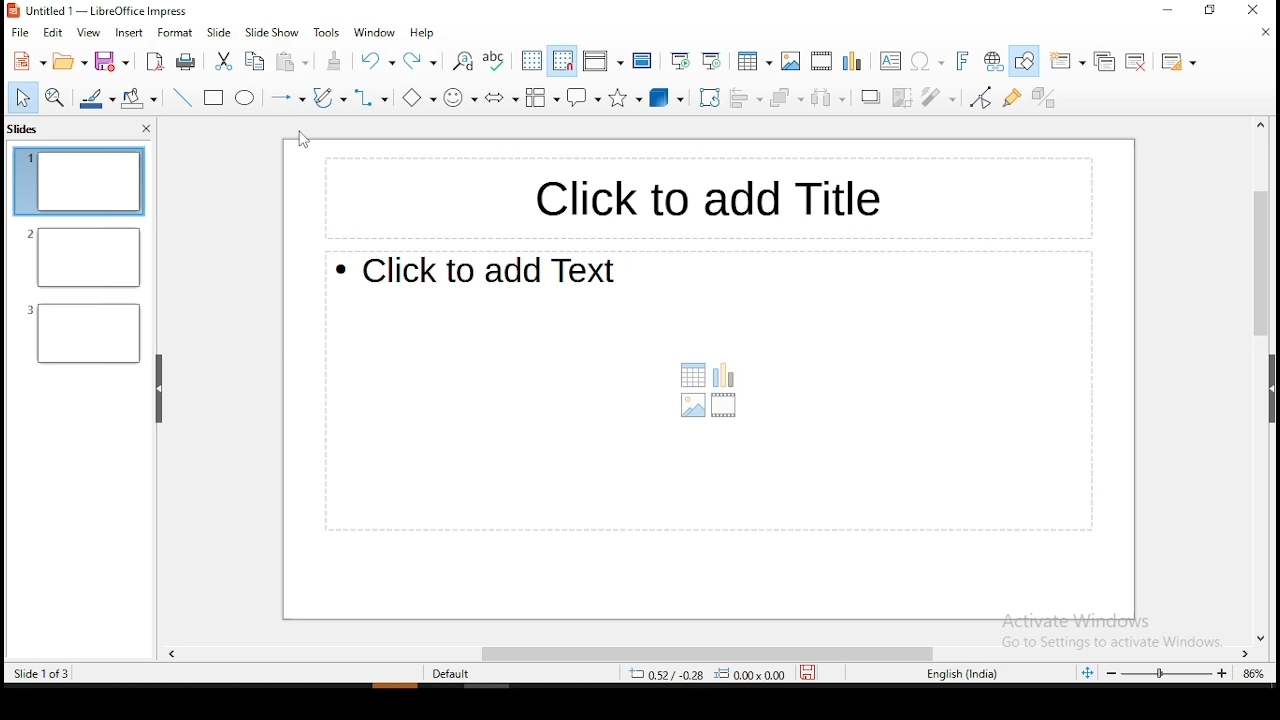 This screenshot has width=1280, height=720. Describe the element at coordinates (1108, 61) in the screenshot. I see `duplicate` at that location.